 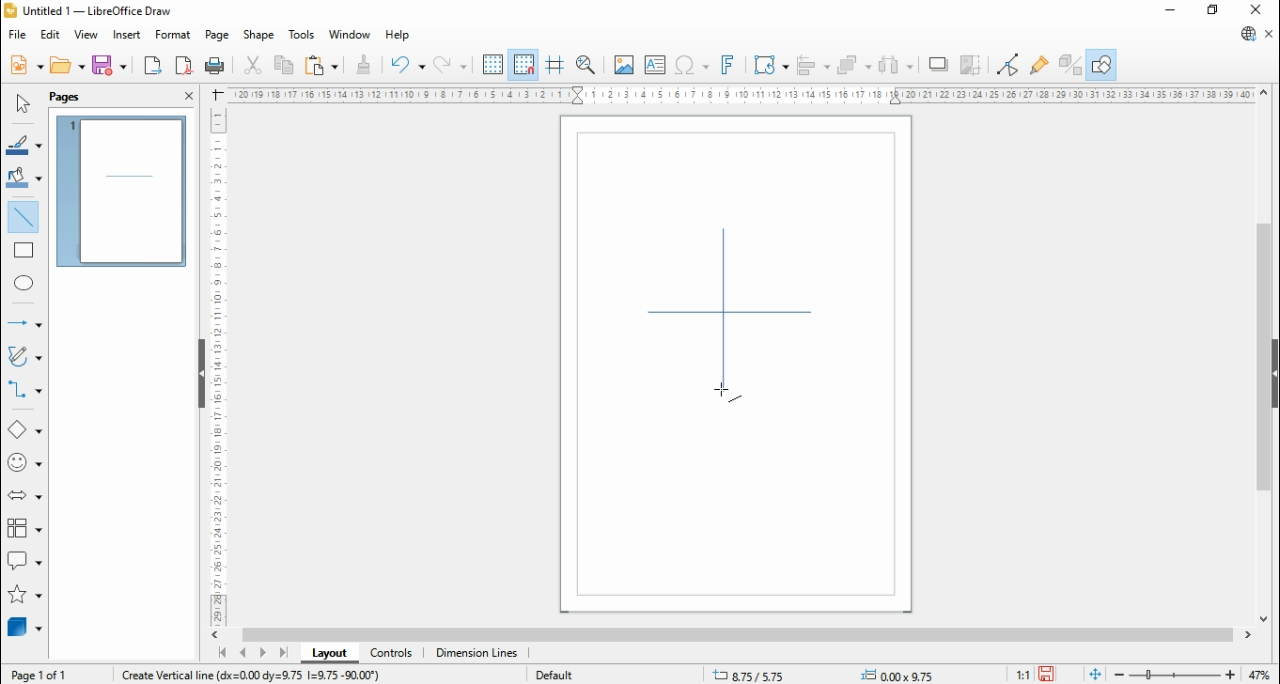 I want to click on page, so click(x=215, y=35).